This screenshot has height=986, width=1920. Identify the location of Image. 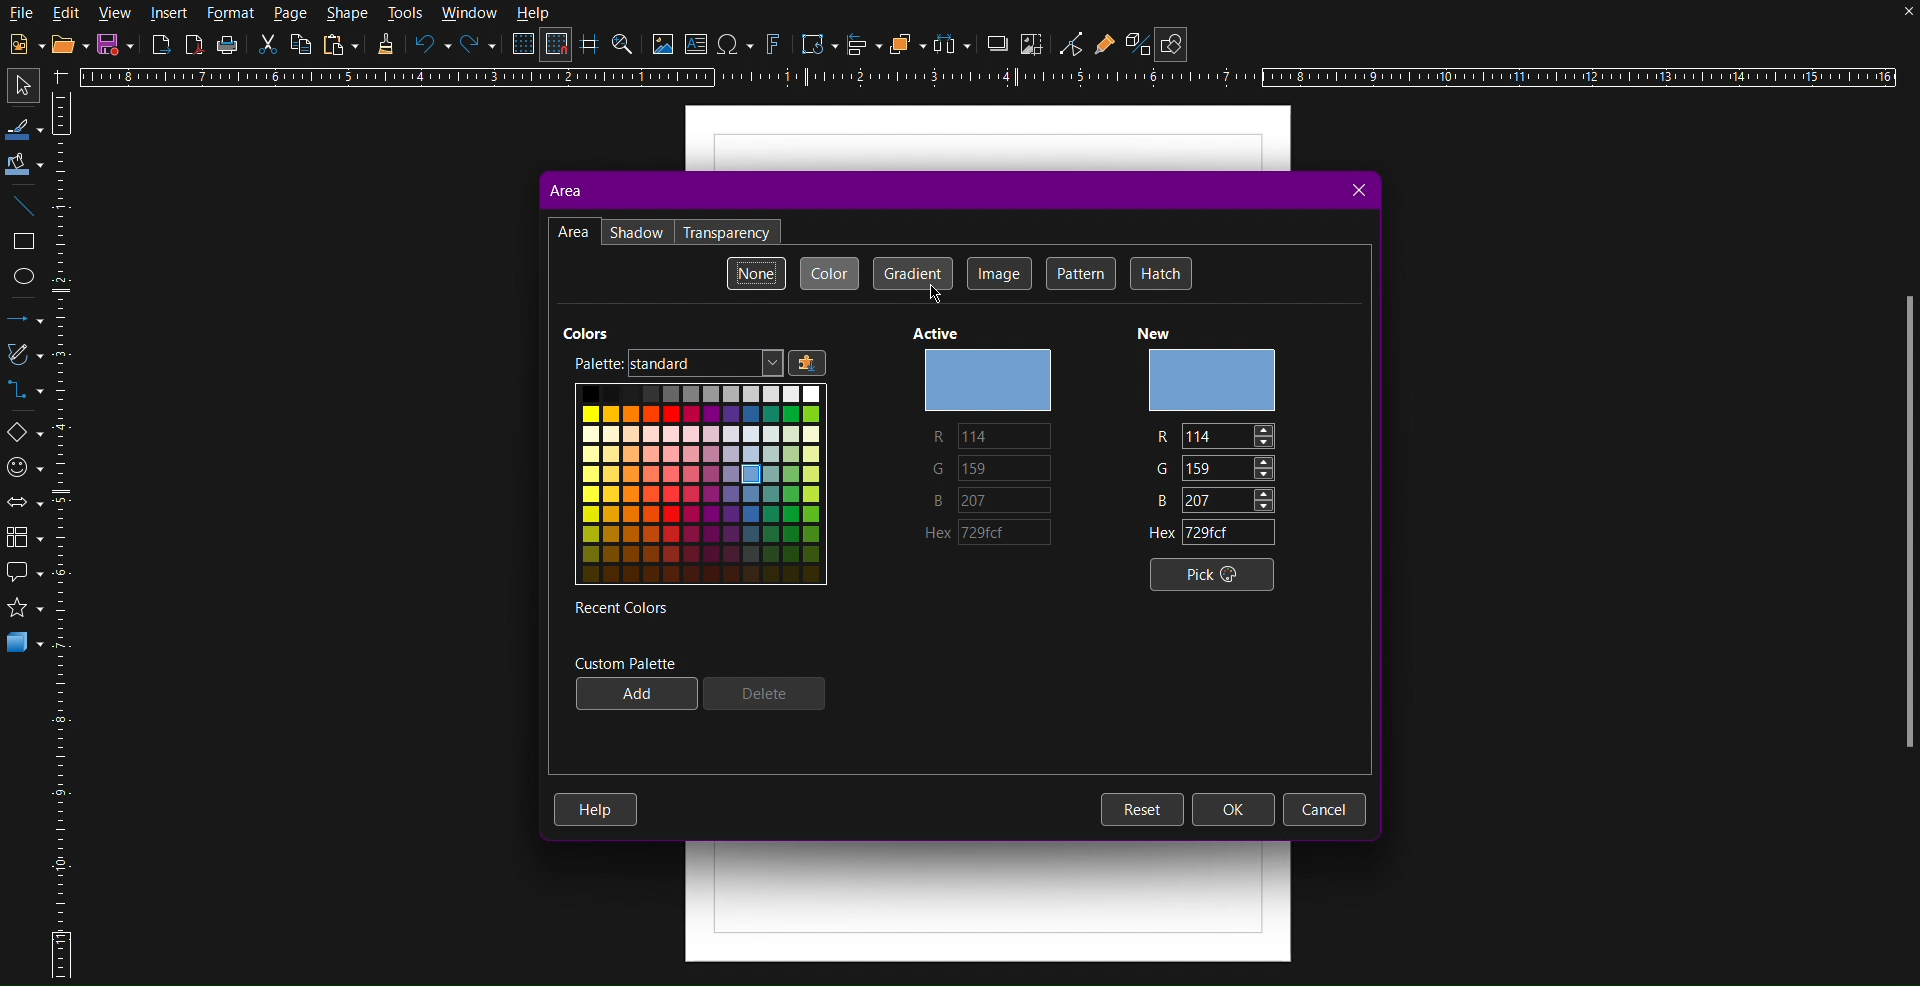
(999, 274).